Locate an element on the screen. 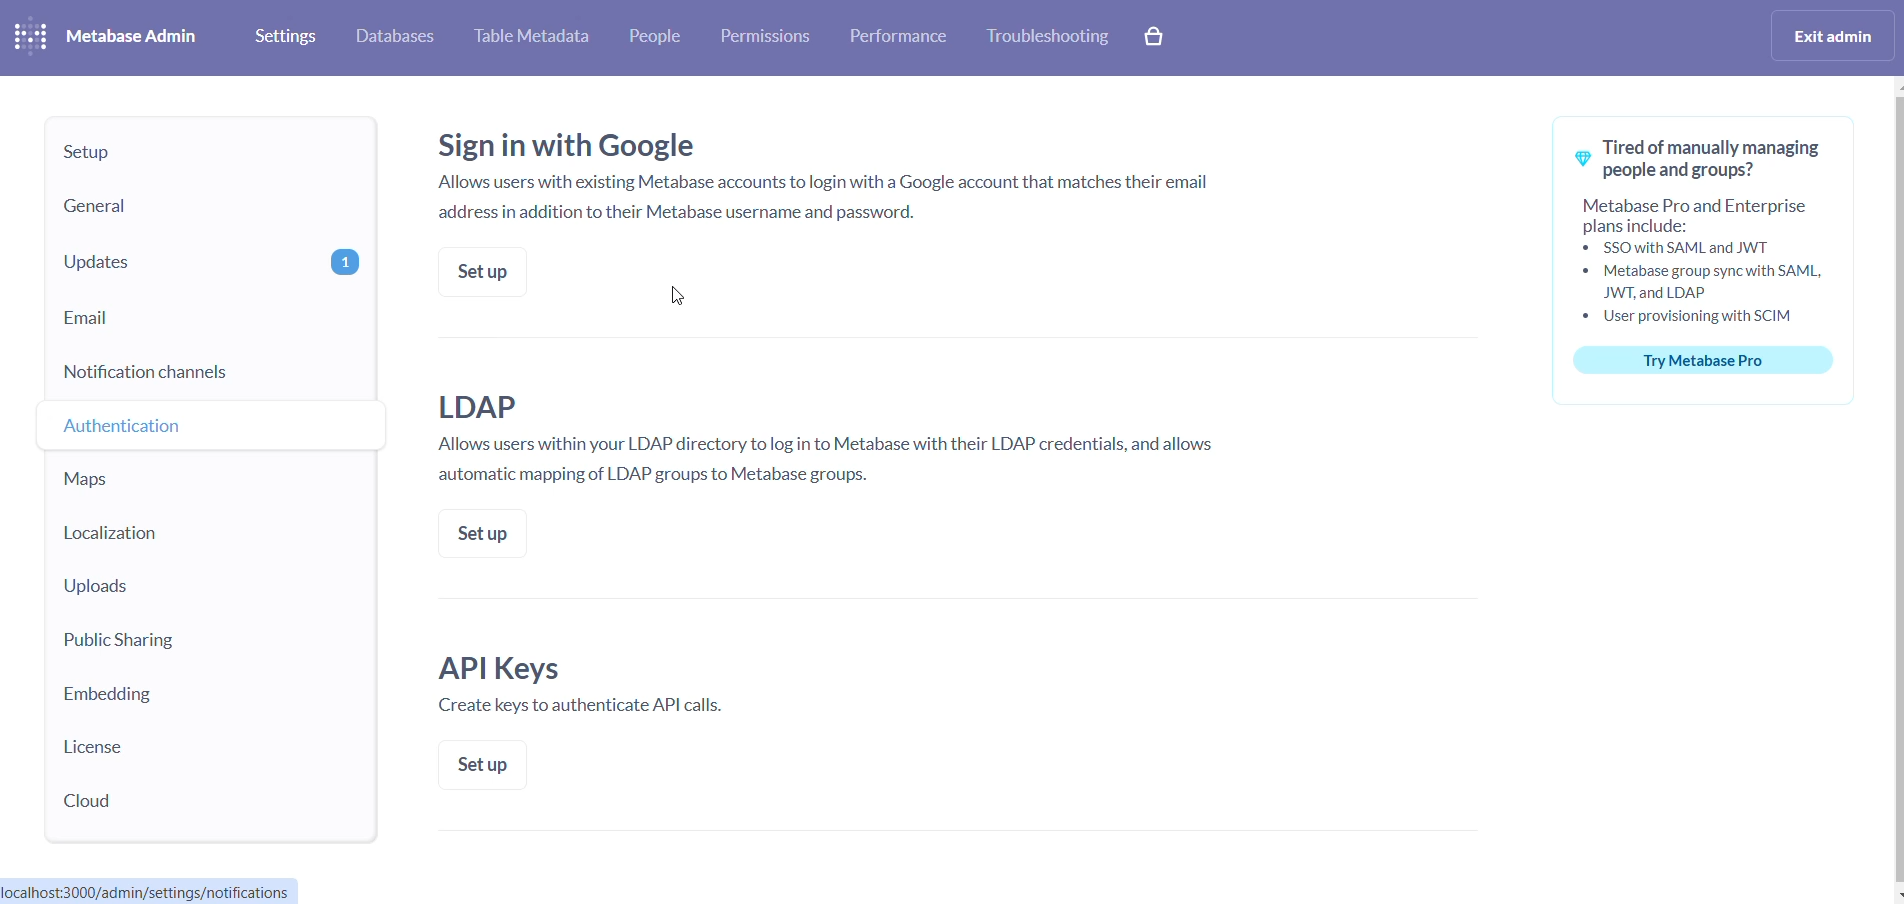  URL is located at coordinates (155, 889).